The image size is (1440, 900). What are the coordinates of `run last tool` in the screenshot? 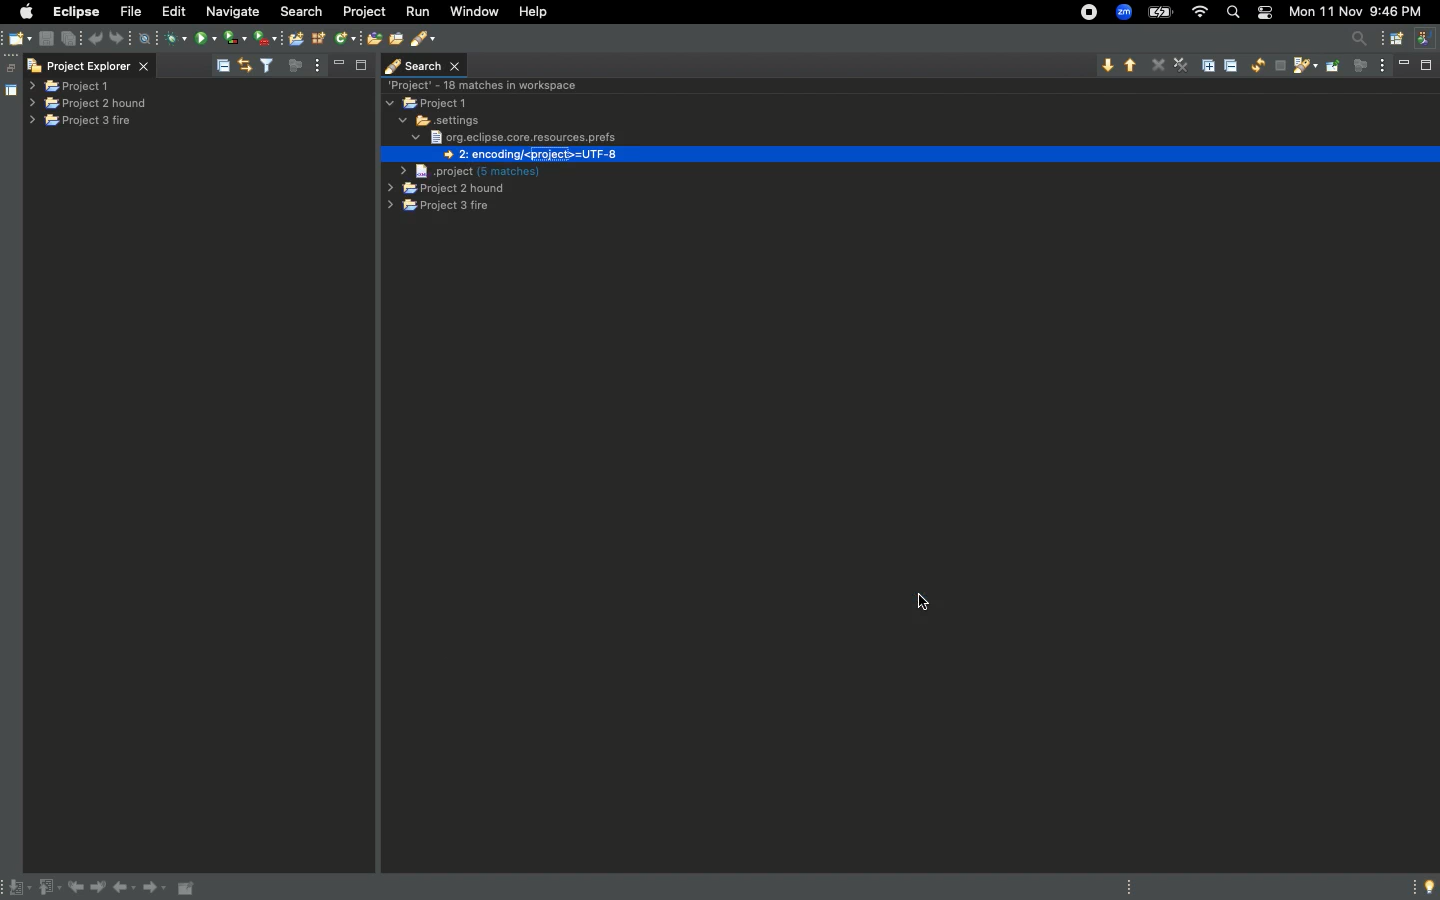 It's located at (267, 37).